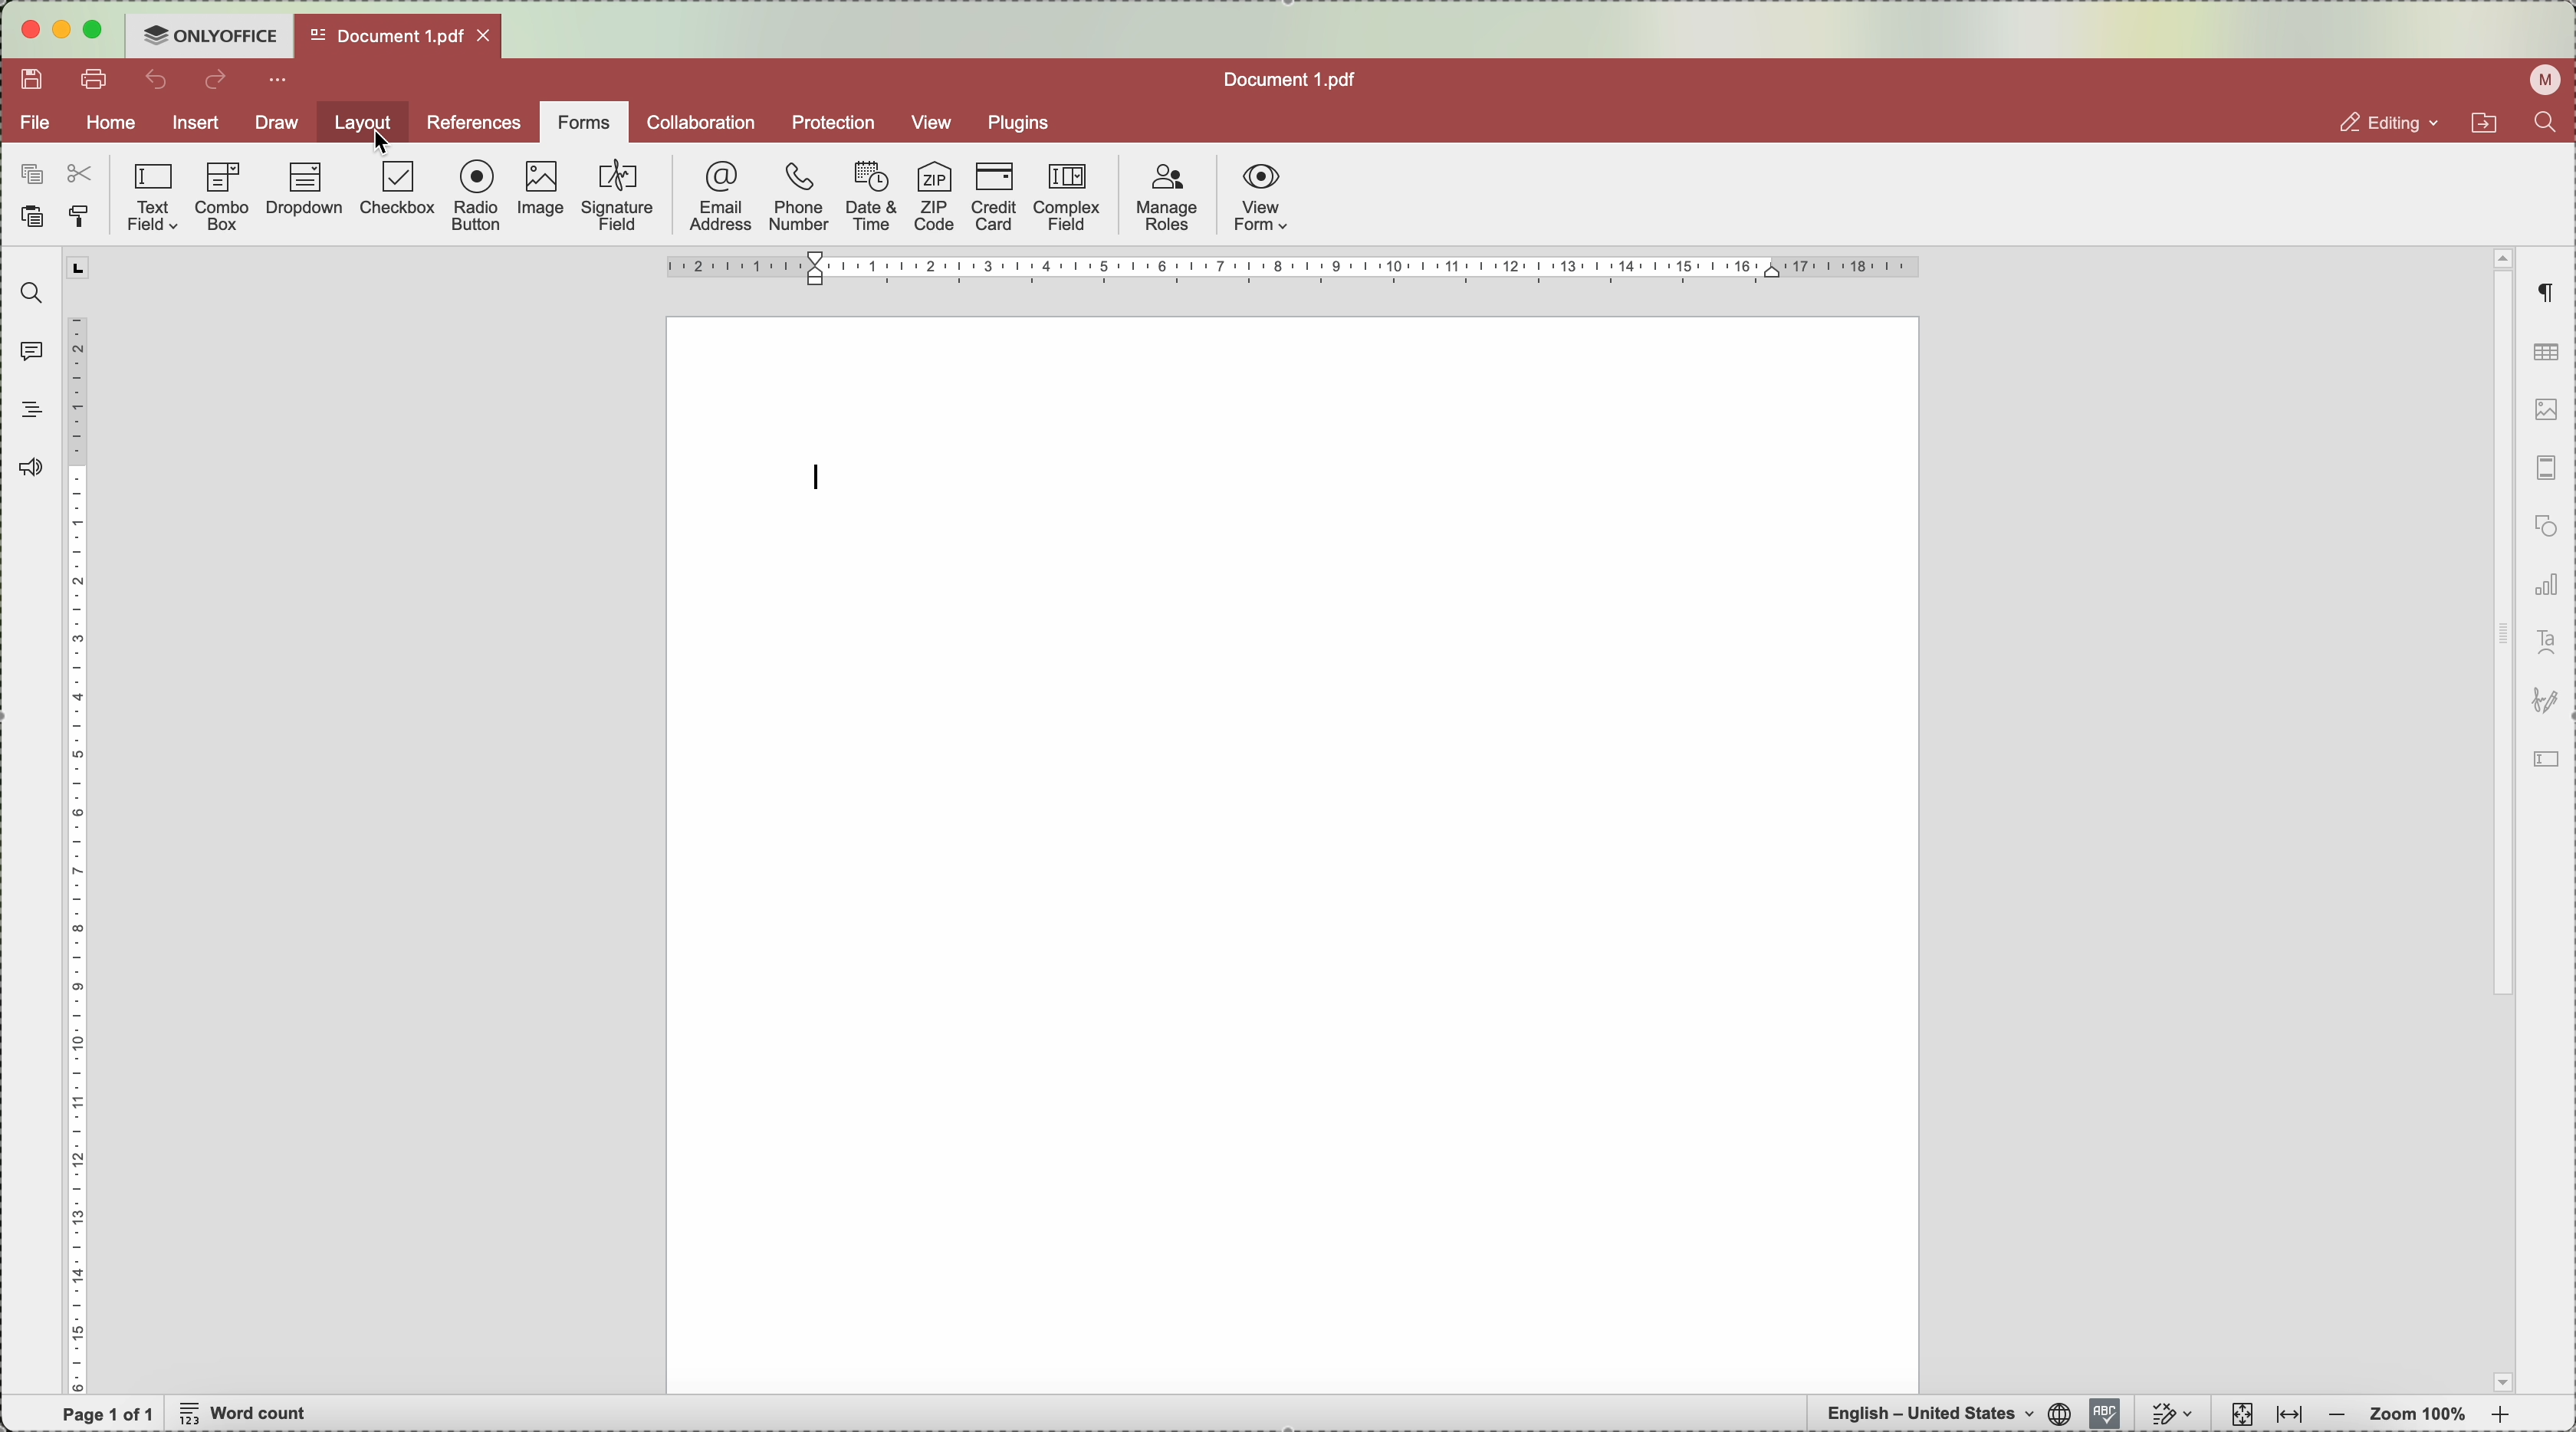 The image size is (2576, 1432). I want to click on comments, so click(27, 350).